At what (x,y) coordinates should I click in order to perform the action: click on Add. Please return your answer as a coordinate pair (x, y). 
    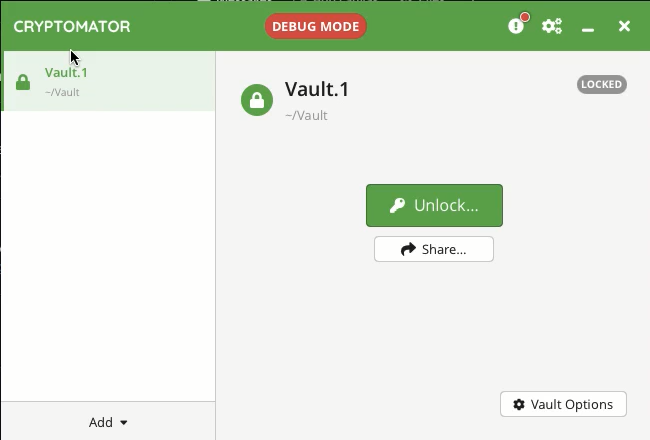
    Looking at the image, I should click on (106, 422).